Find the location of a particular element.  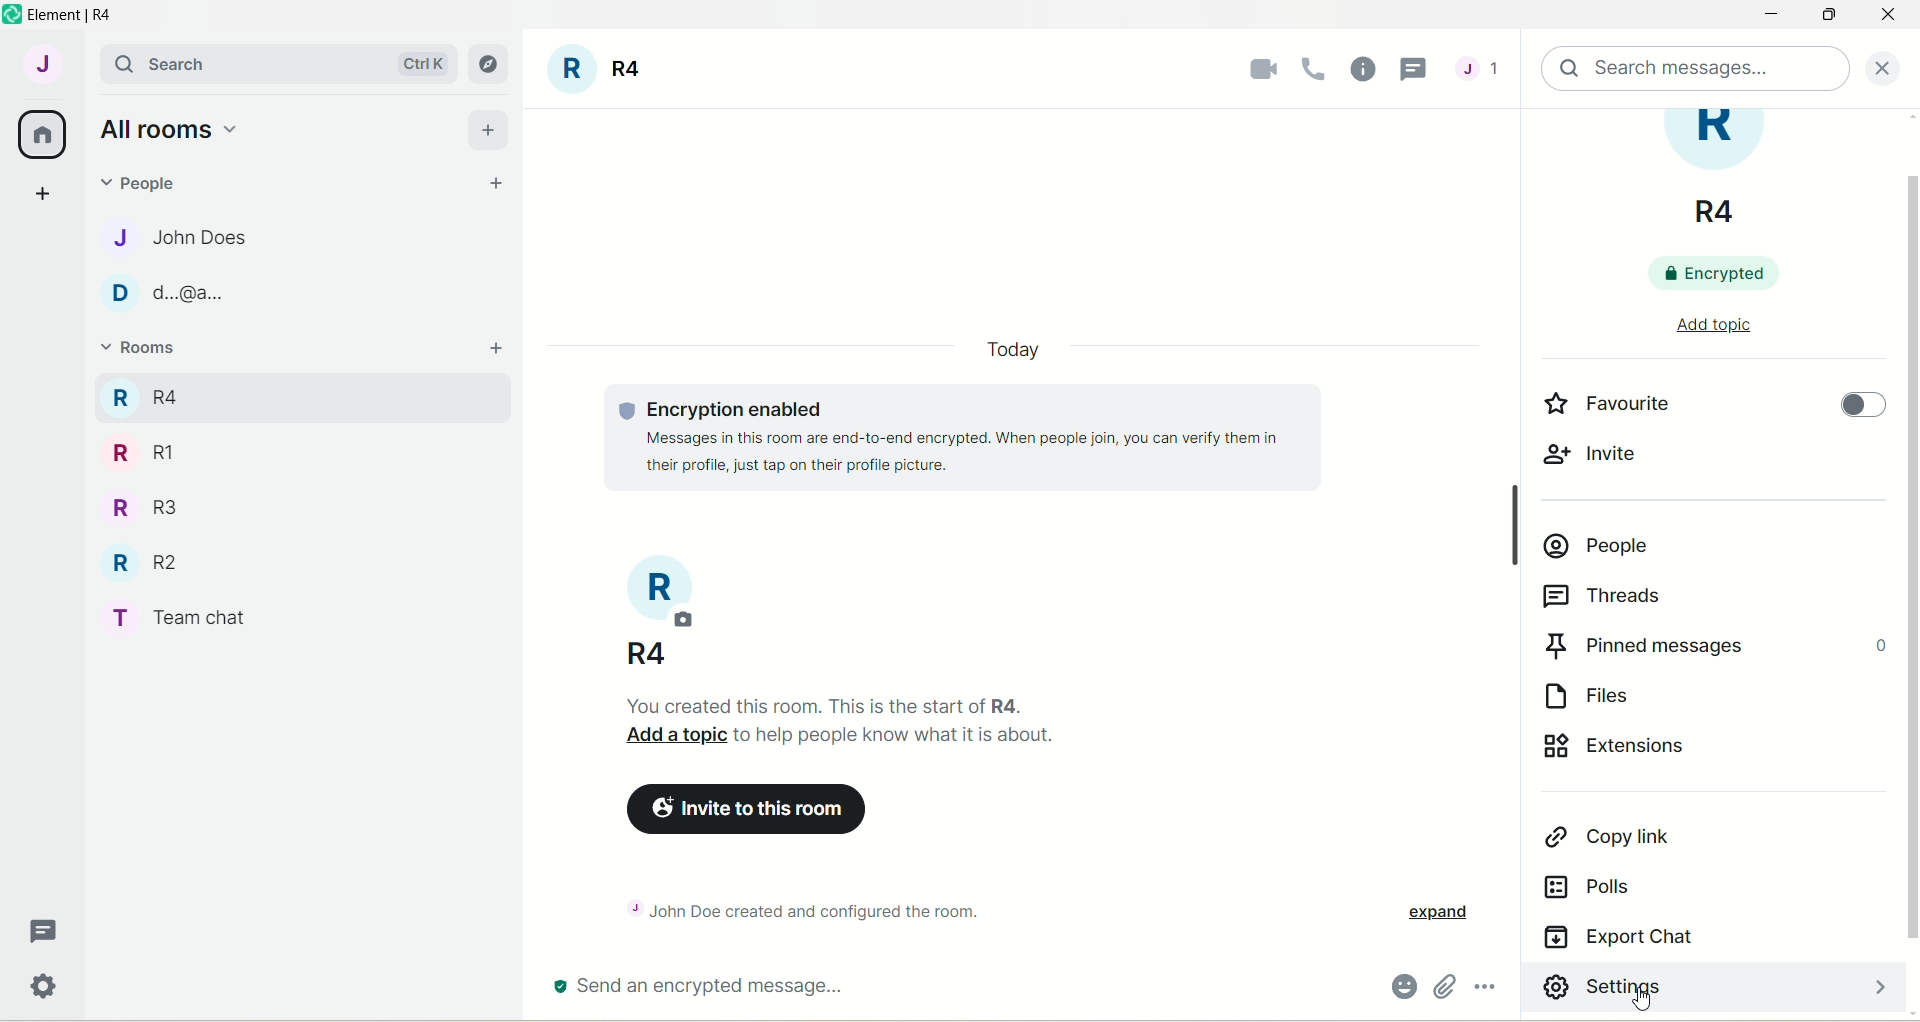

element is located at coordinates (79, 15).